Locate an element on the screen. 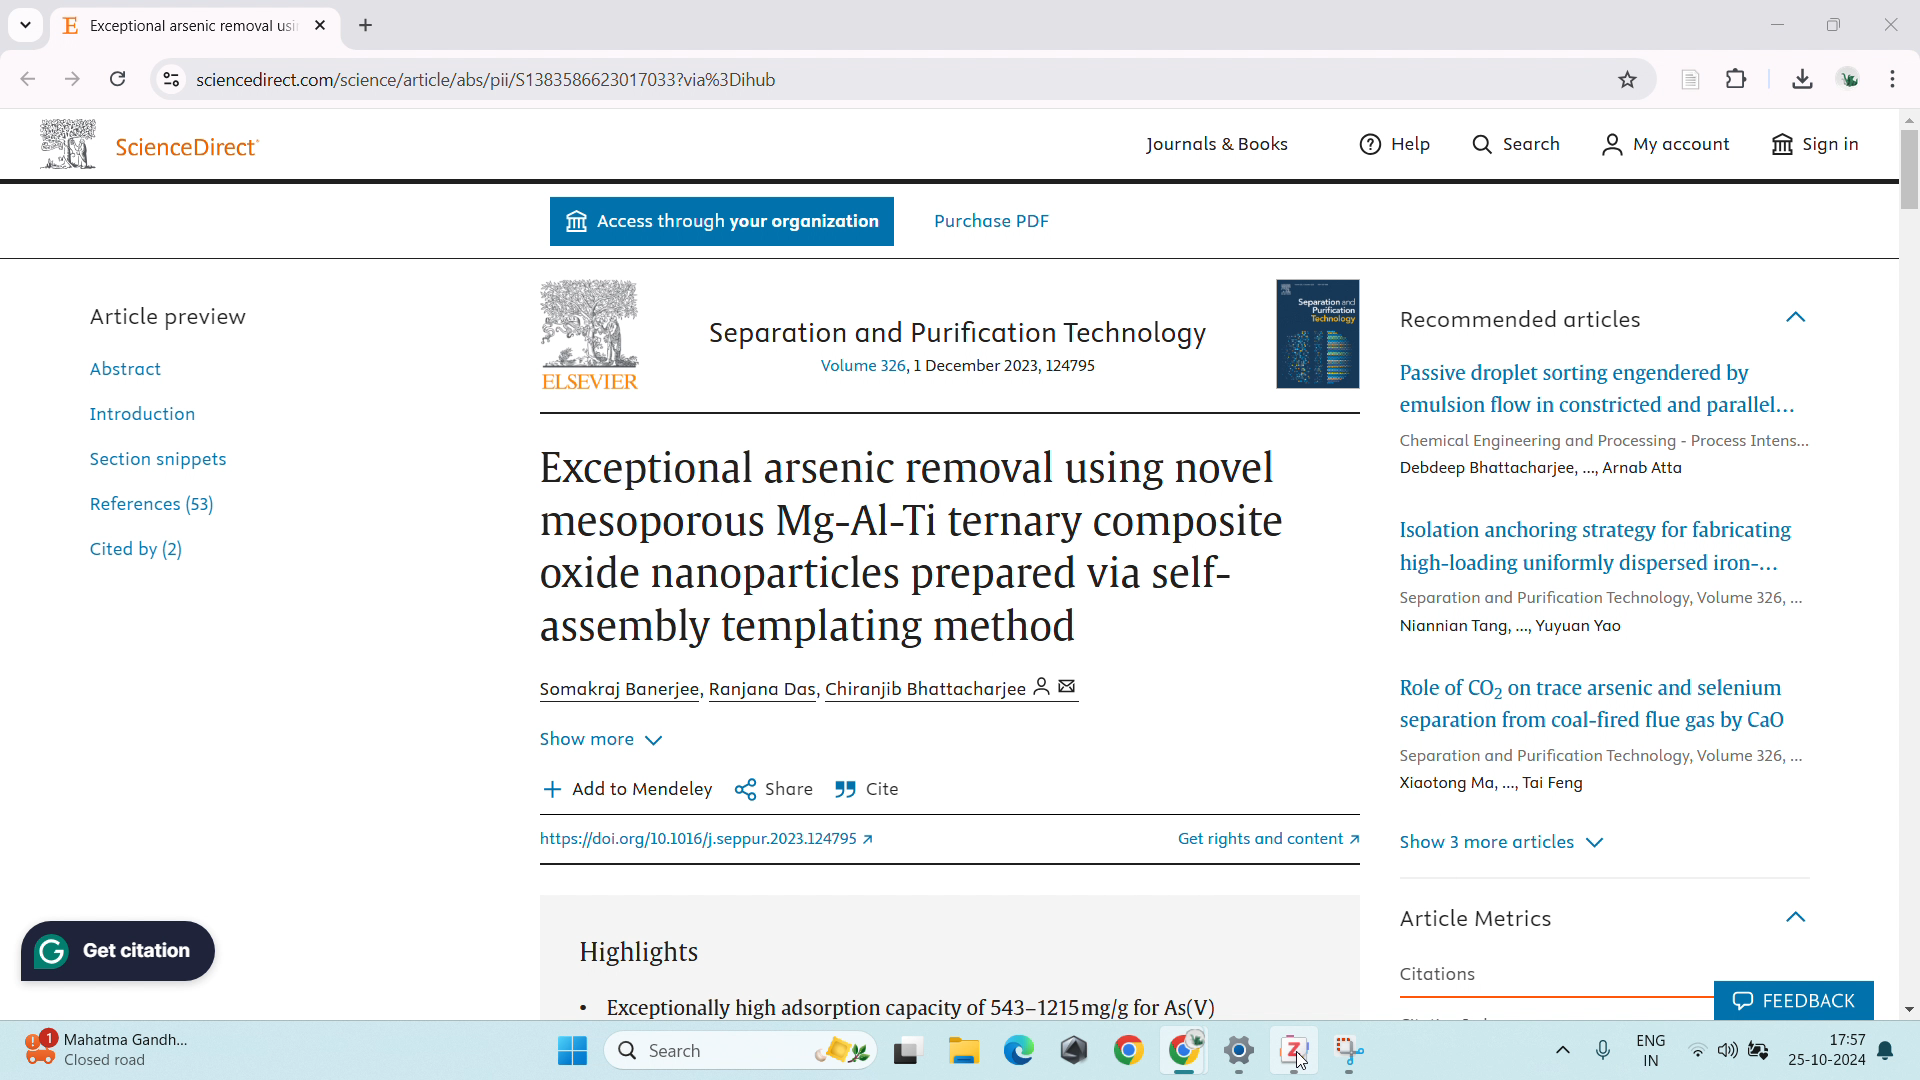 The image size is (1920, 1080). account is located at coordinates (1848, 77).